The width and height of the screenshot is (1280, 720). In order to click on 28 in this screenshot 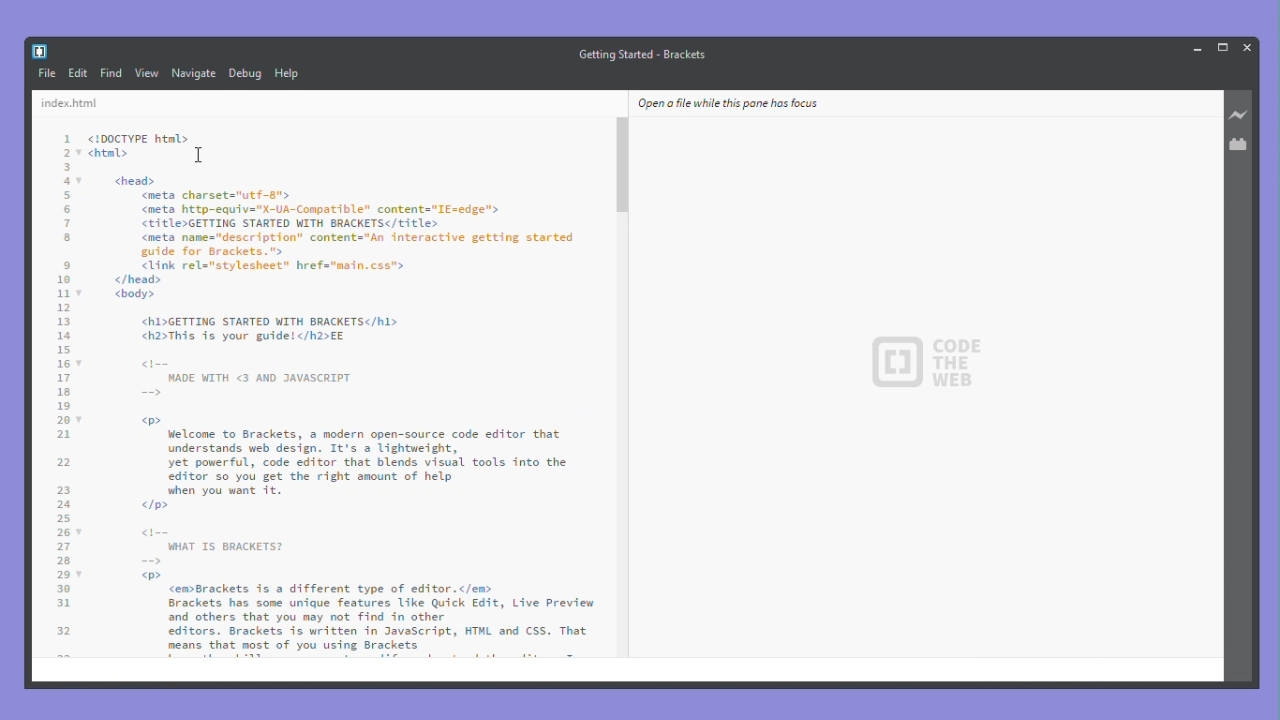, I will do `click(63, 562)`.